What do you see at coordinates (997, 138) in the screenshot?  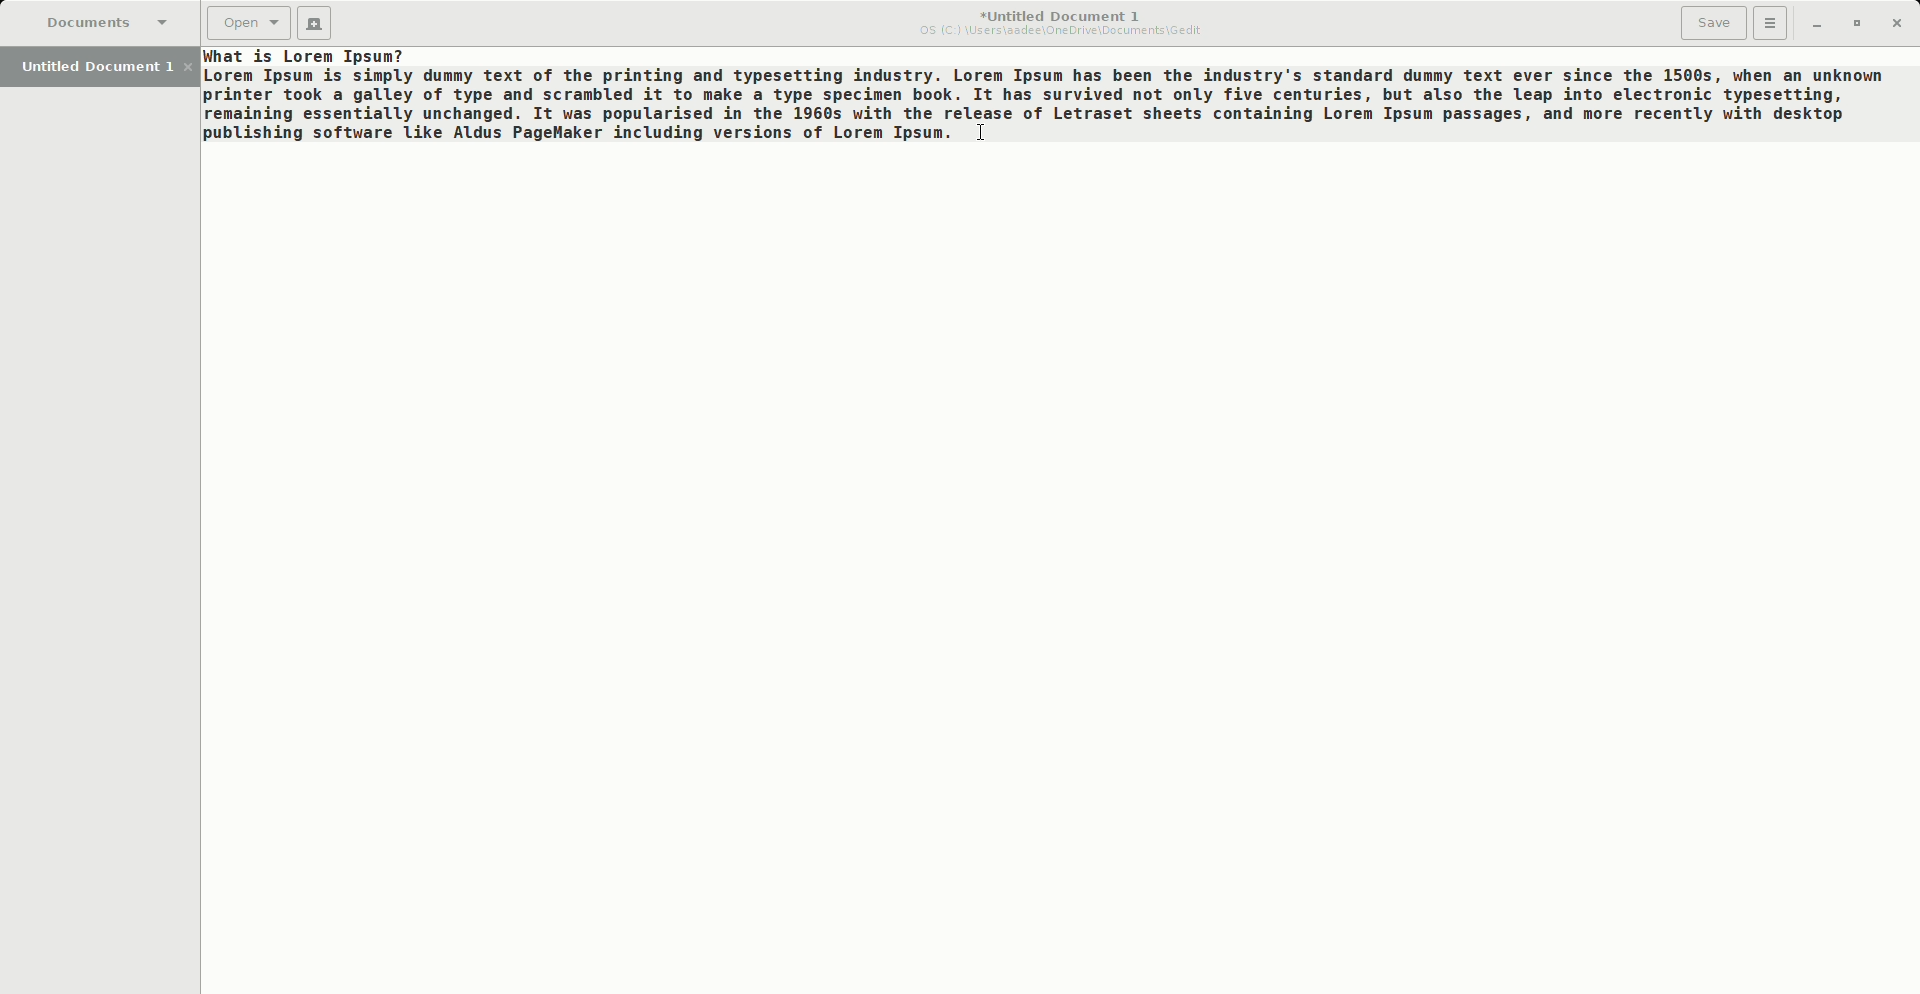 I see `cursor` at bounding box center [997, 138].